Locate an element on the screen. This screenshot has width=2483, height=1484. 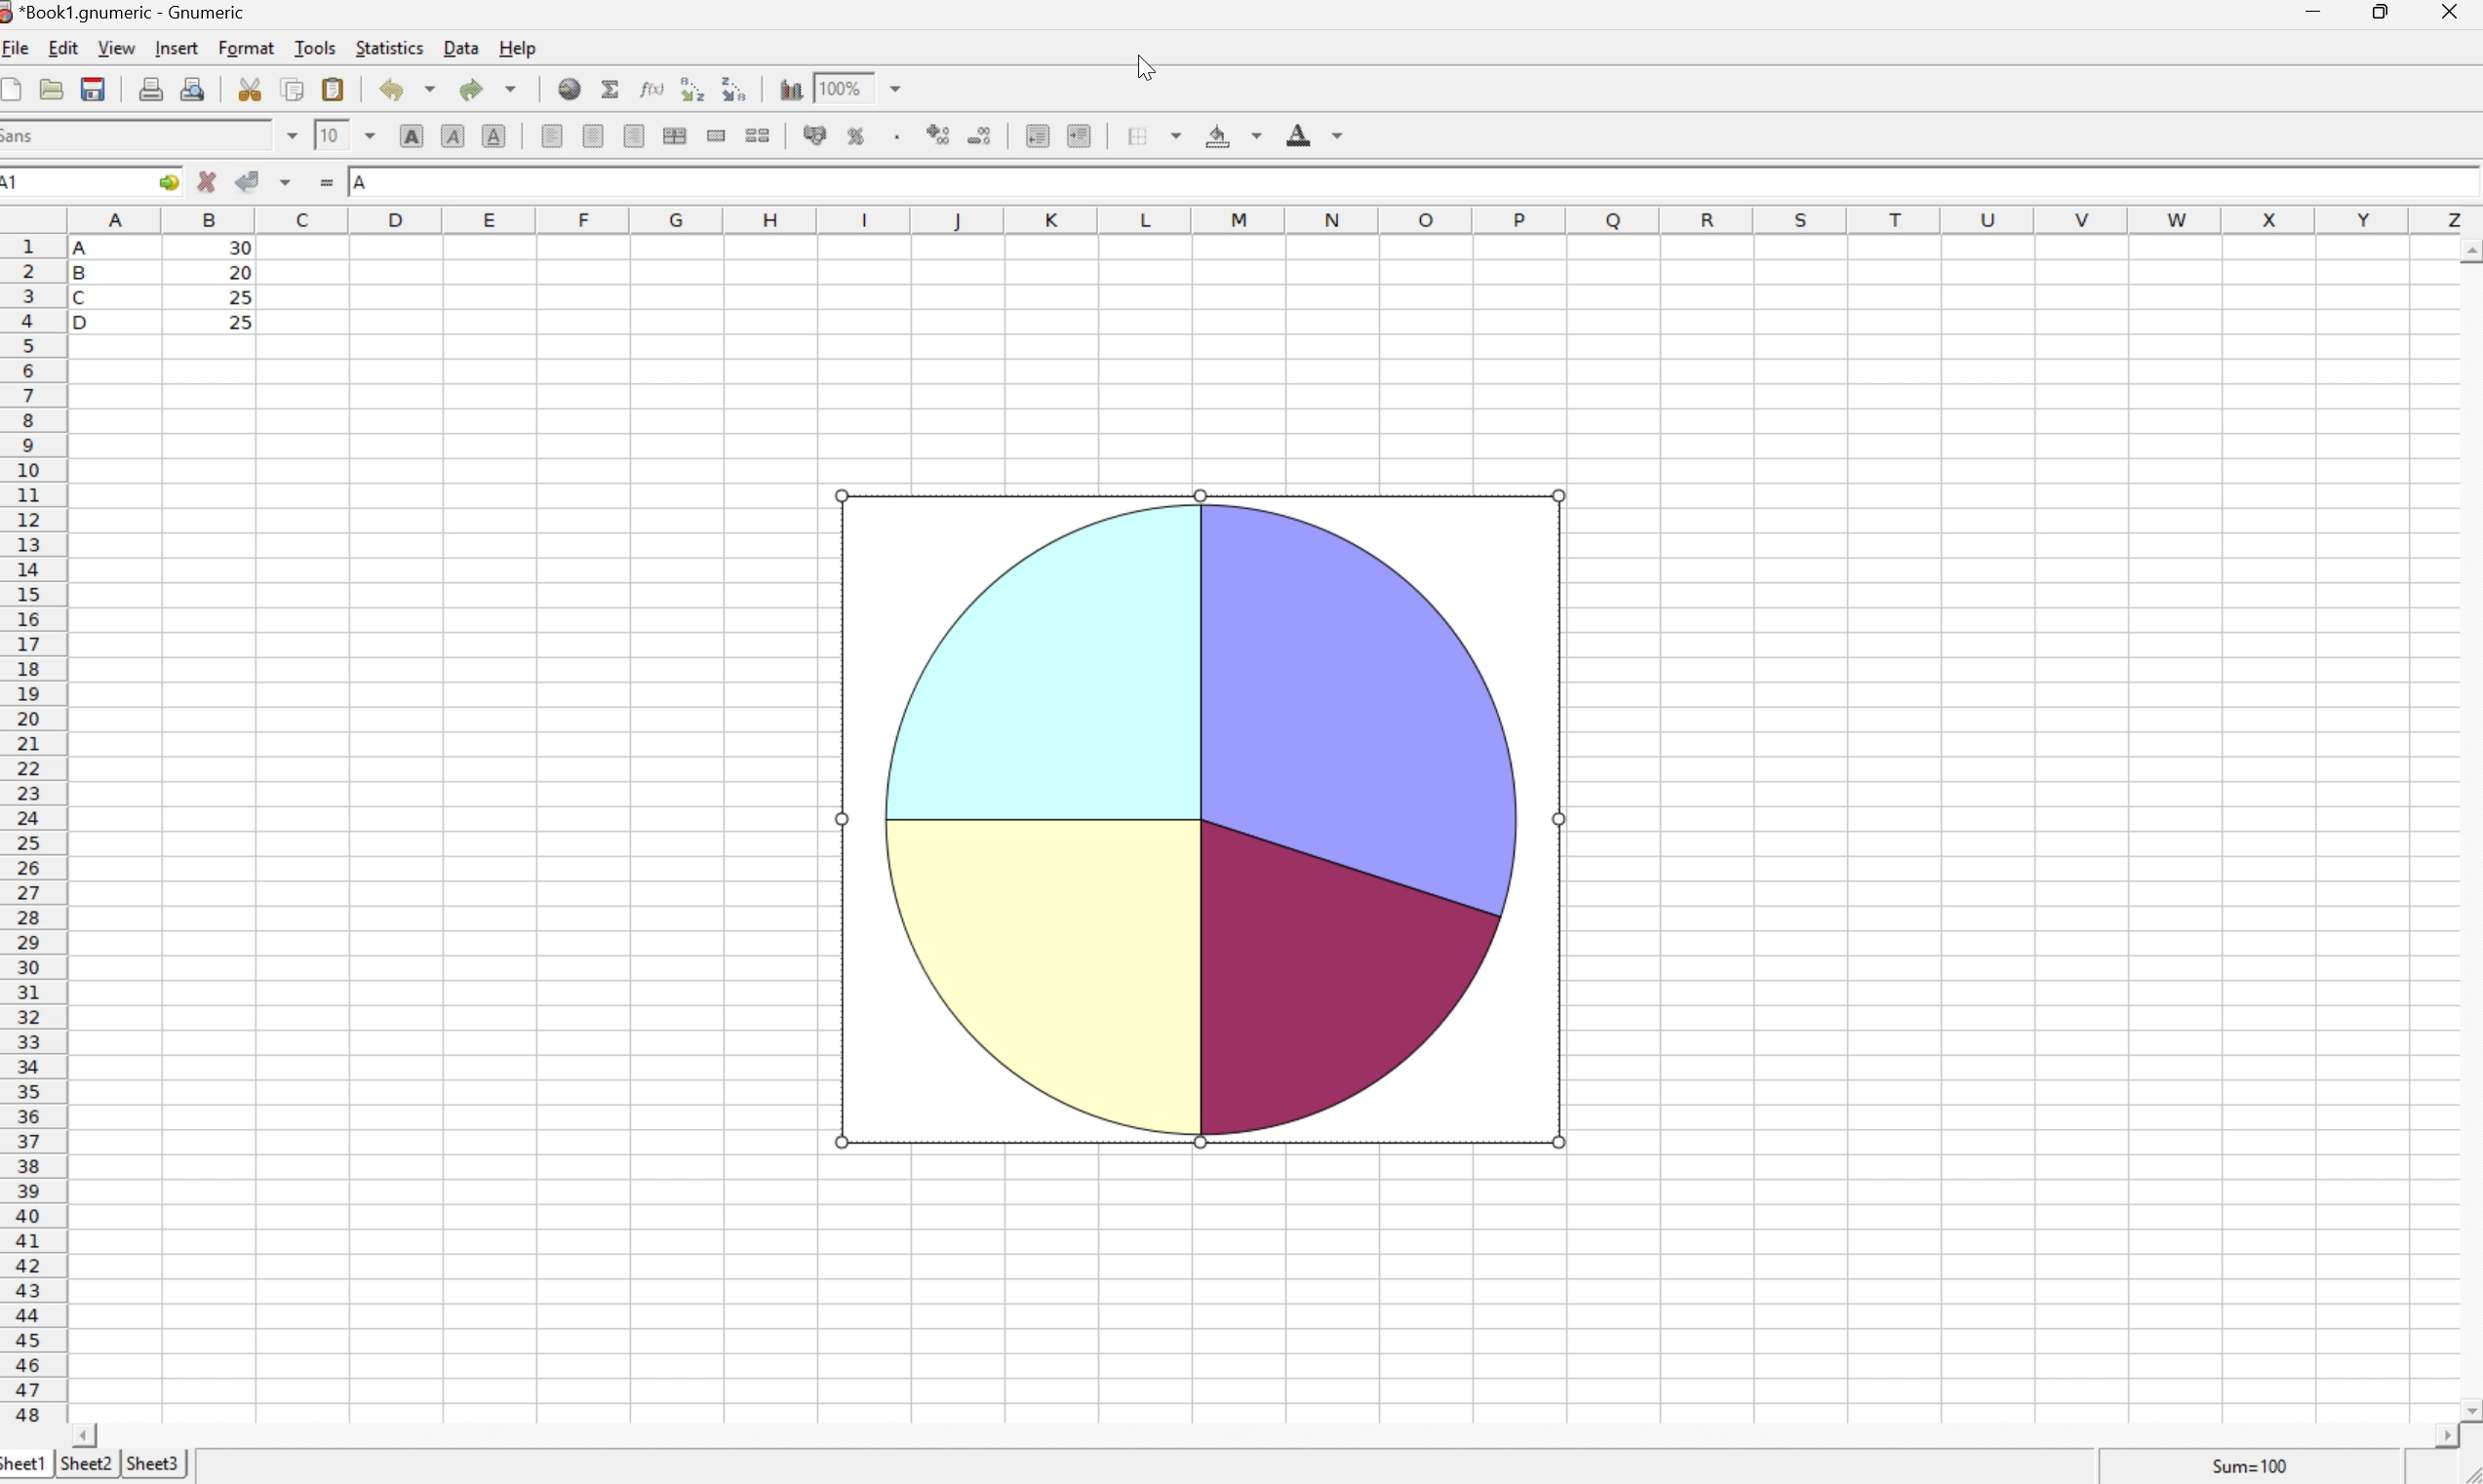
Sum into current cell is located at coordinates (612, 86).